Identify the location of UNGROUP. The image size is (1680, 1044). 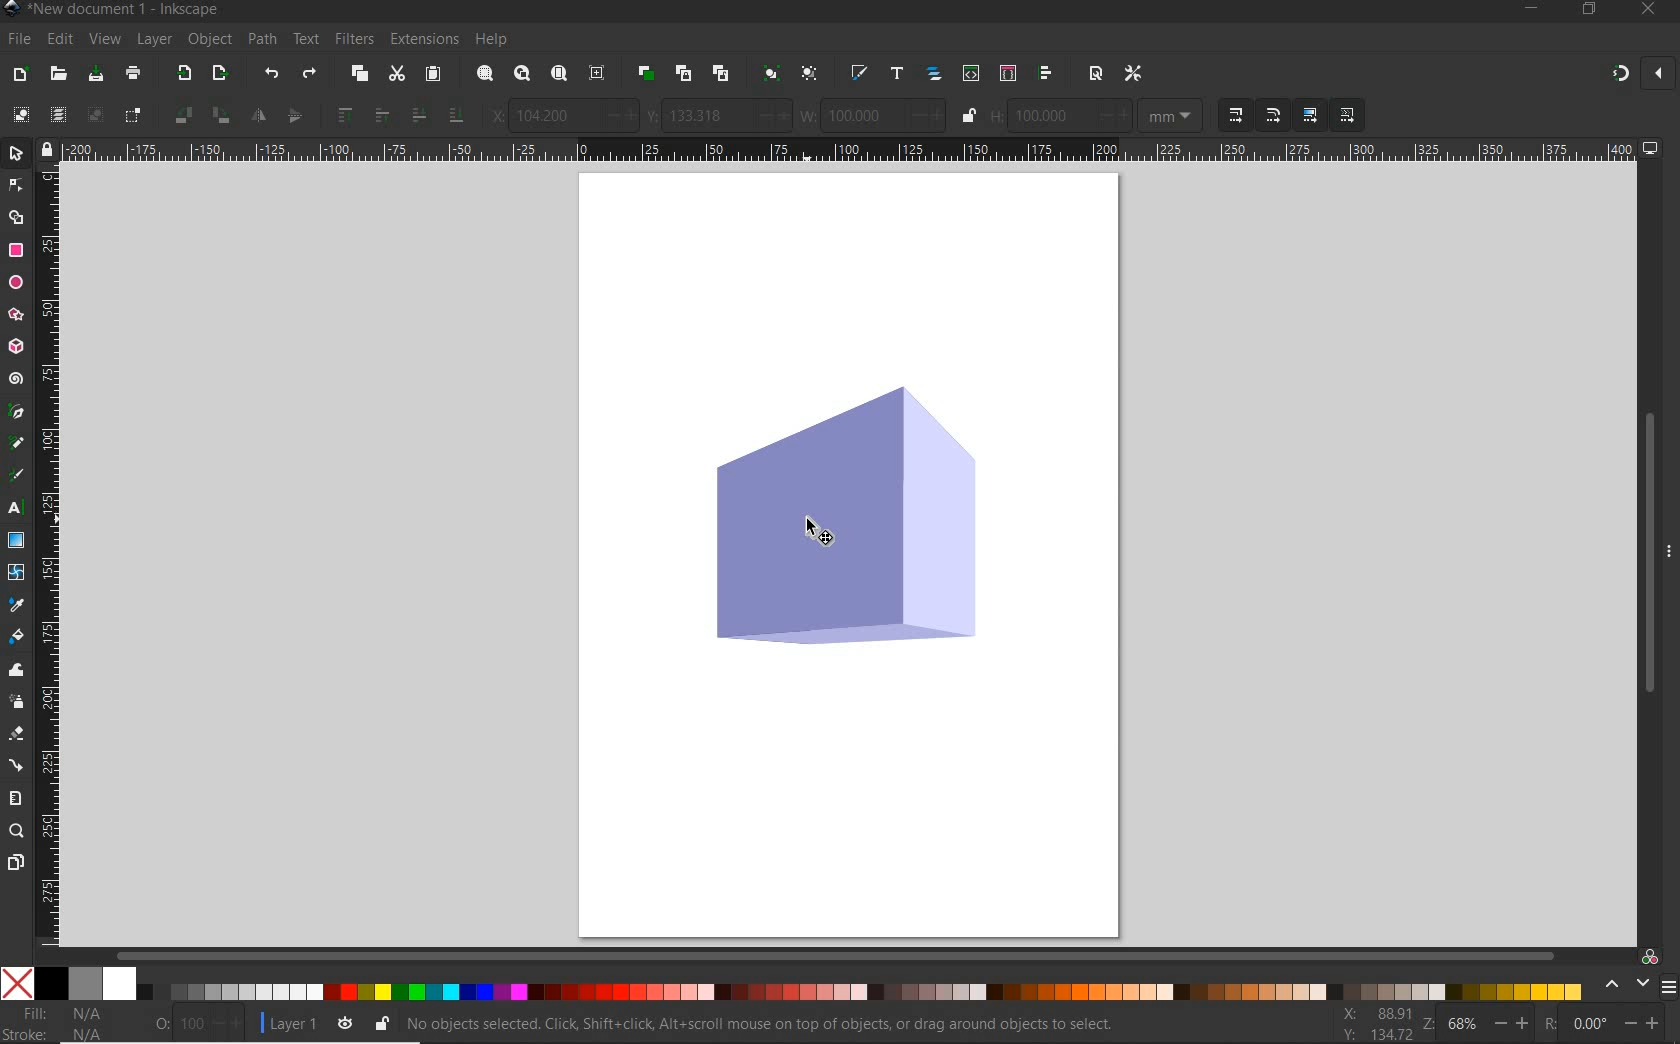
(809, 73).